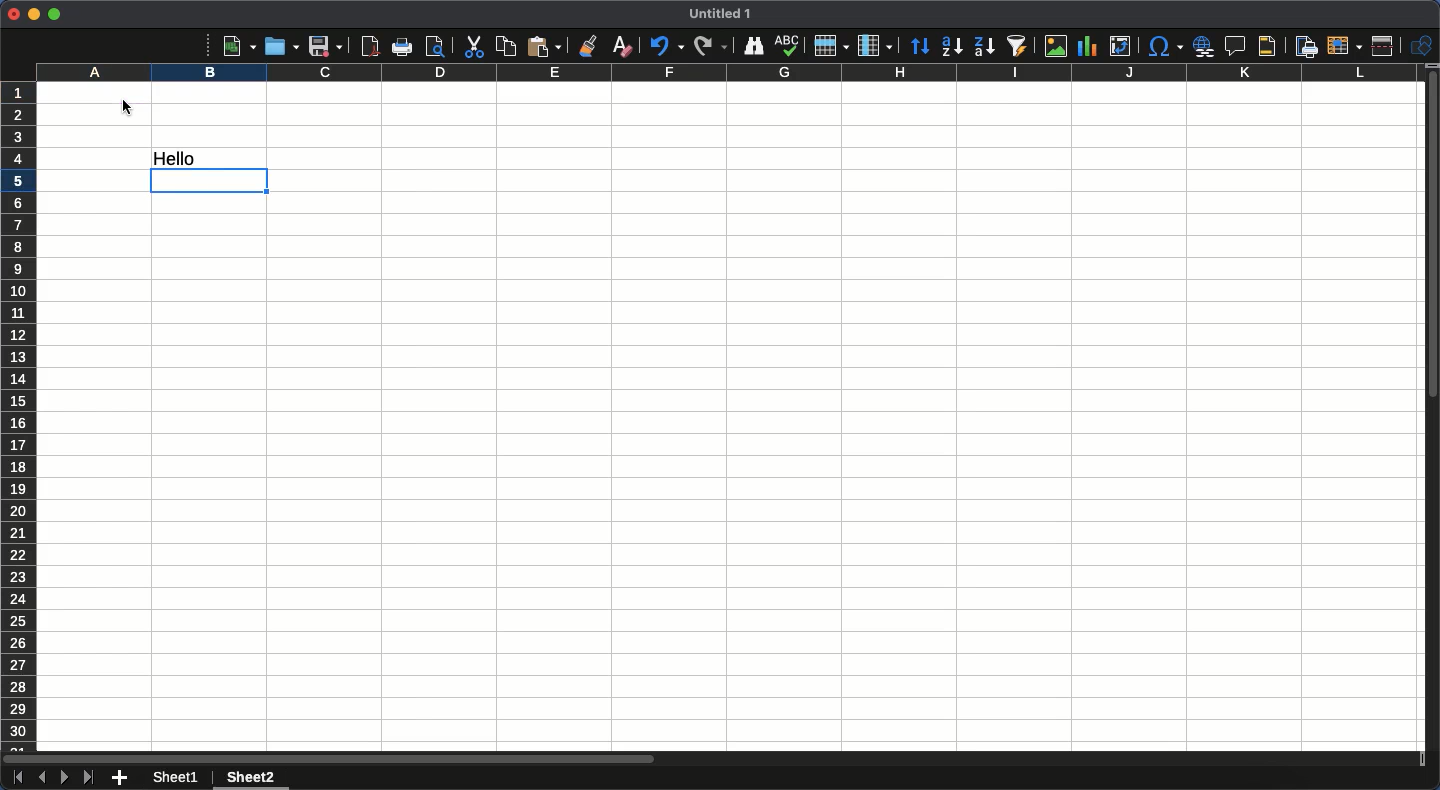 Image resolution: width=1440 pixels, height=790 pixels. I want to click on Columns, so click(724, 73).